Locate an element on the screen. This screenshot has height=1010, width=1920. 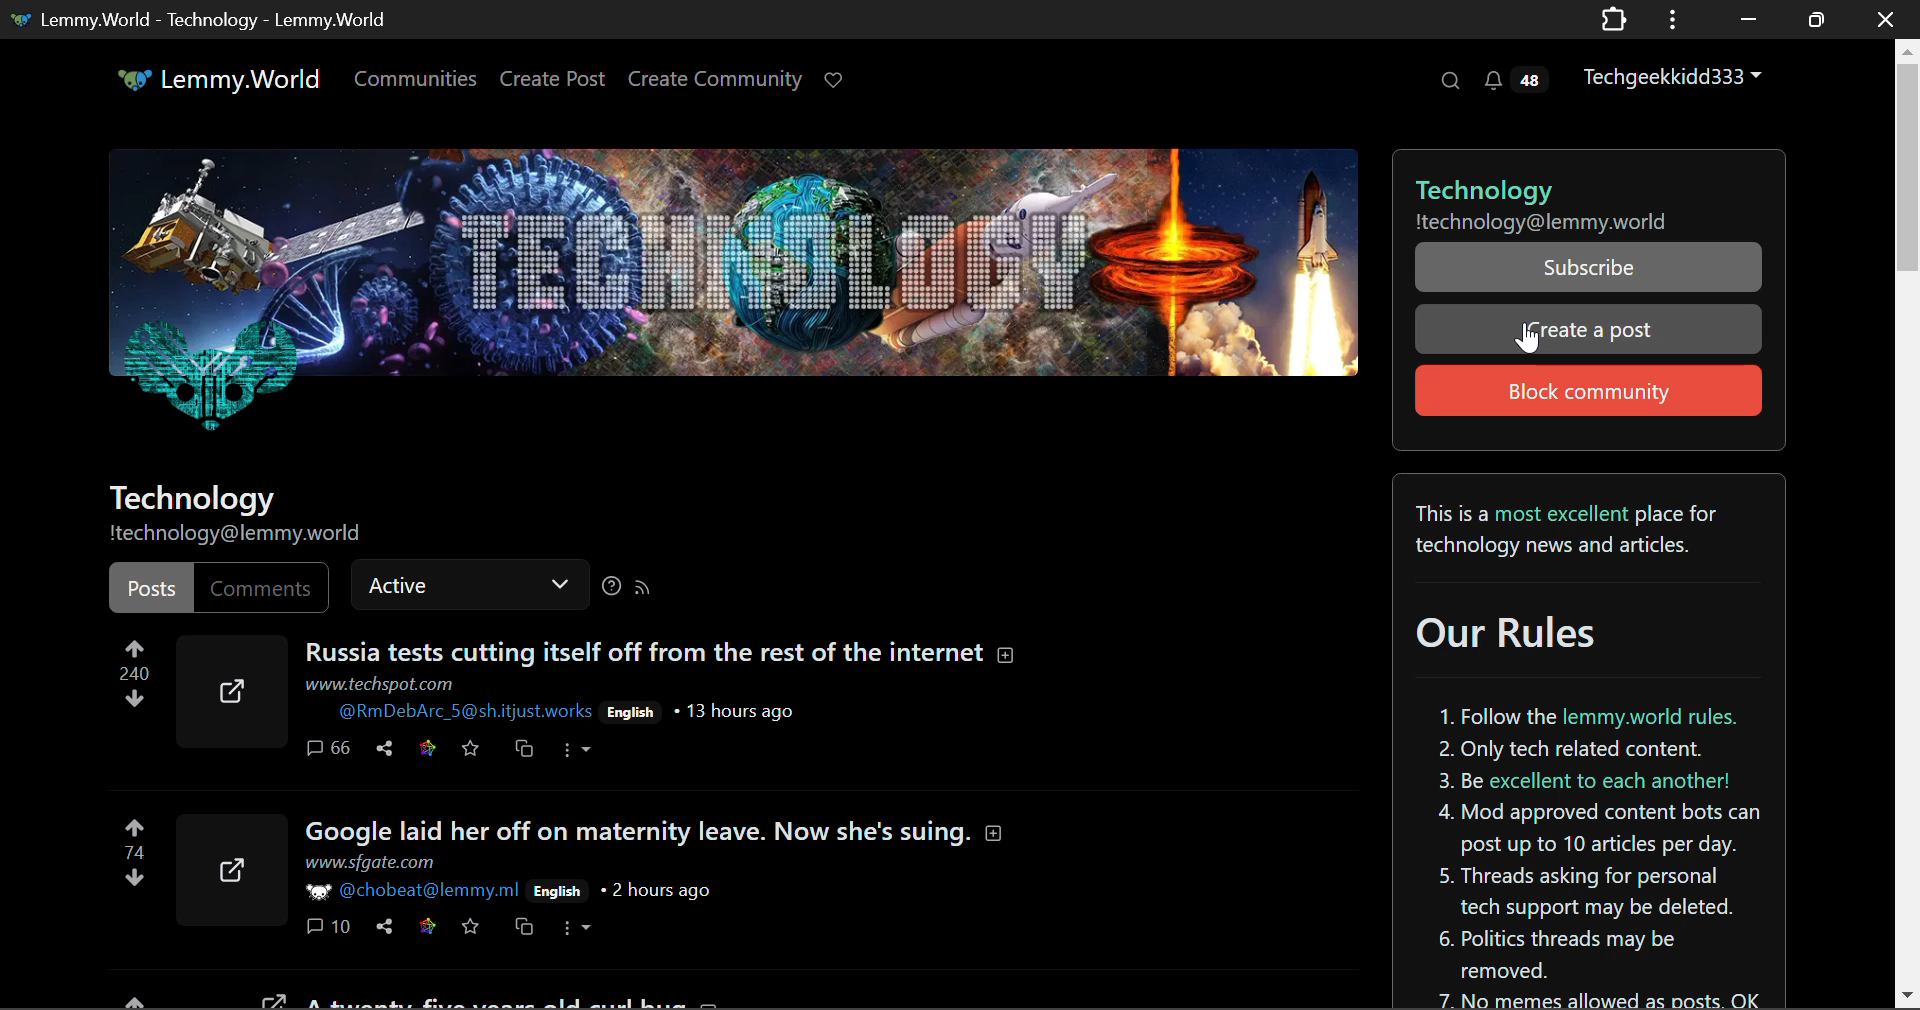
More Options is located at coordinates (577, 925).